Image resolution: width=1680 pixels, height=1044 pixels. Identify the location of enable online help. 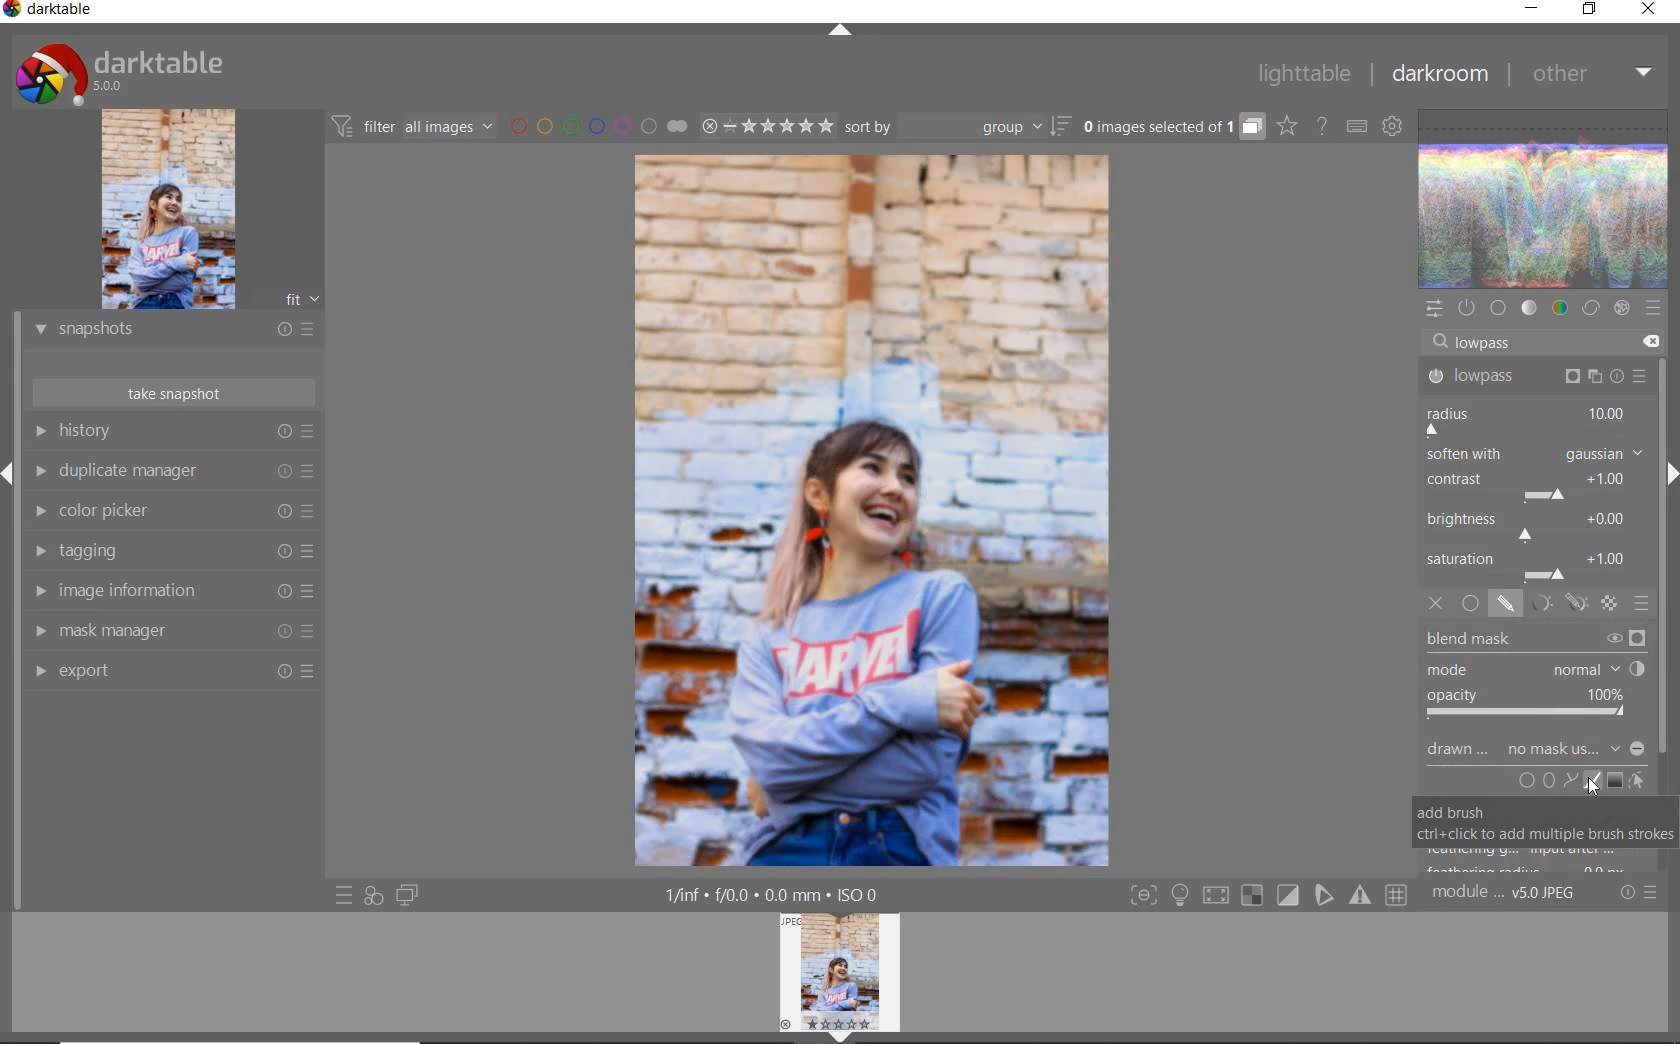
(1323, 125).